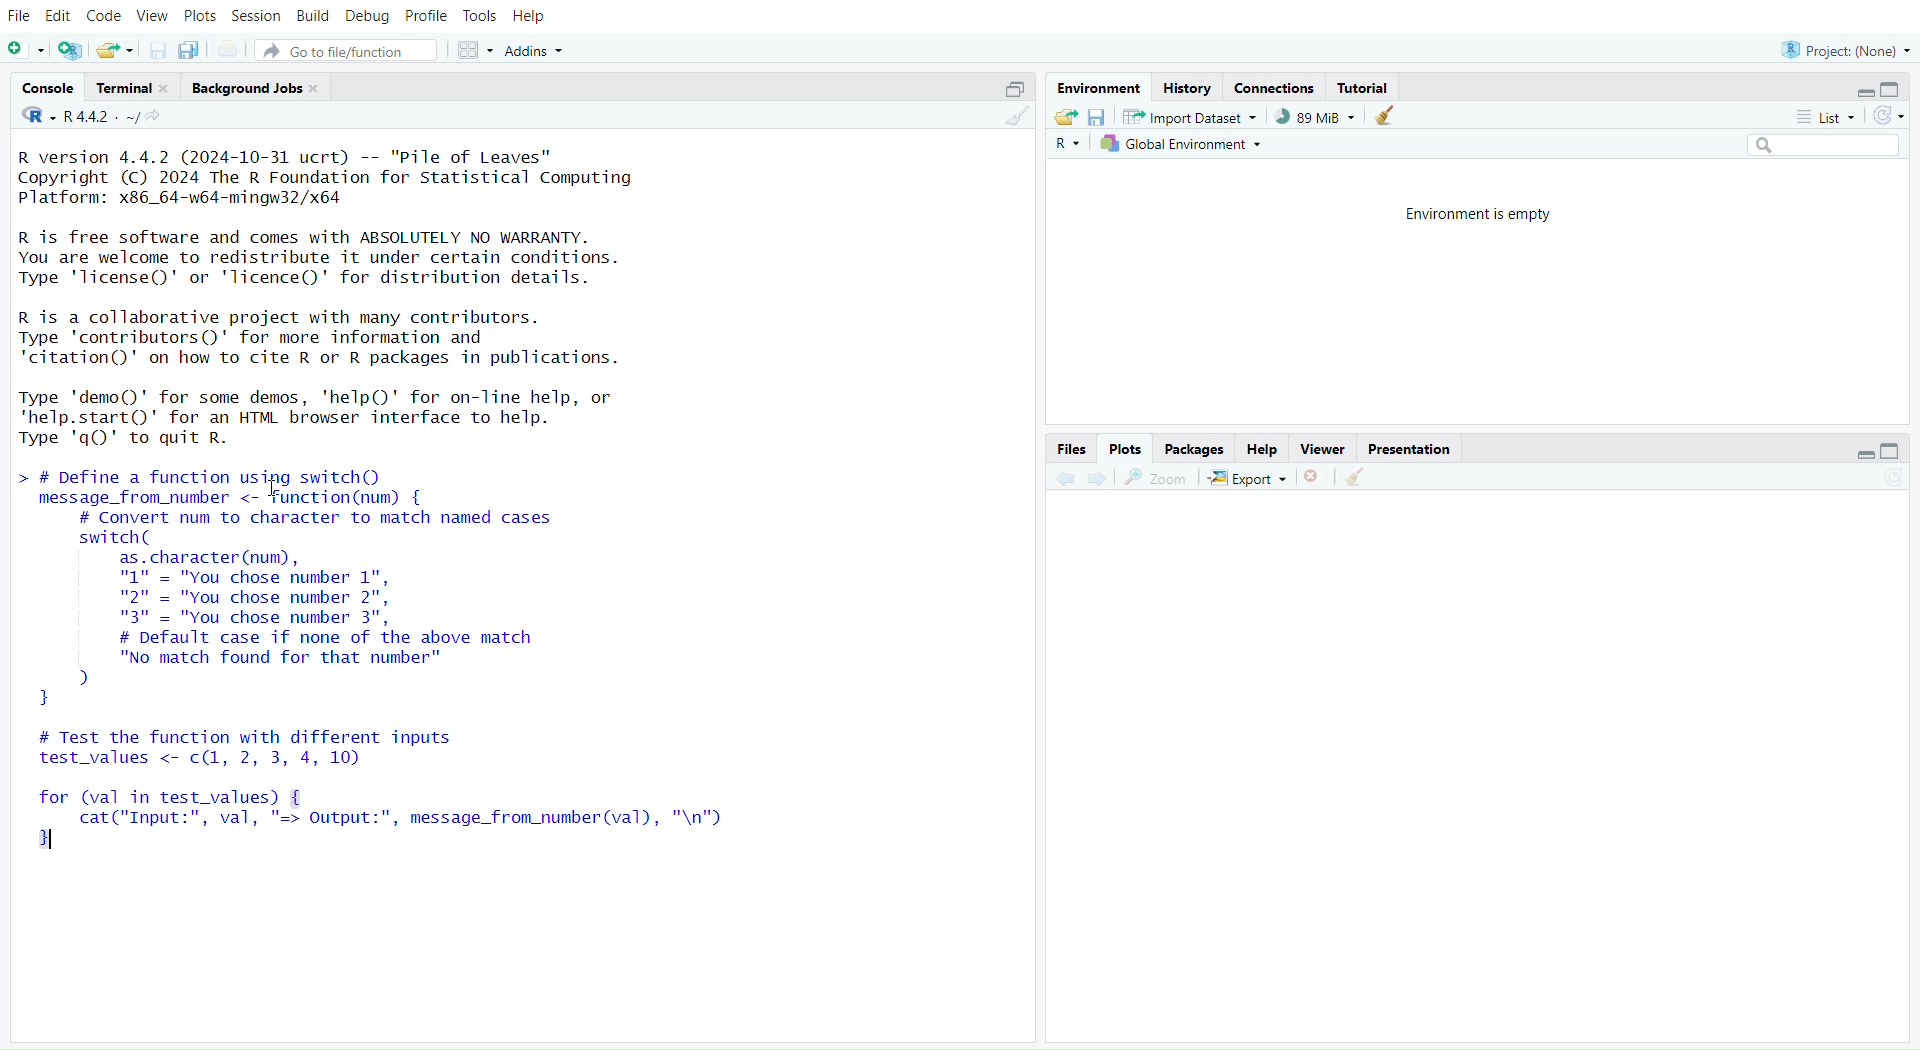  What do you see at coordinates (1125, 446) in the screenshot?
I see `Plots` at bounding box center [1125, 446].